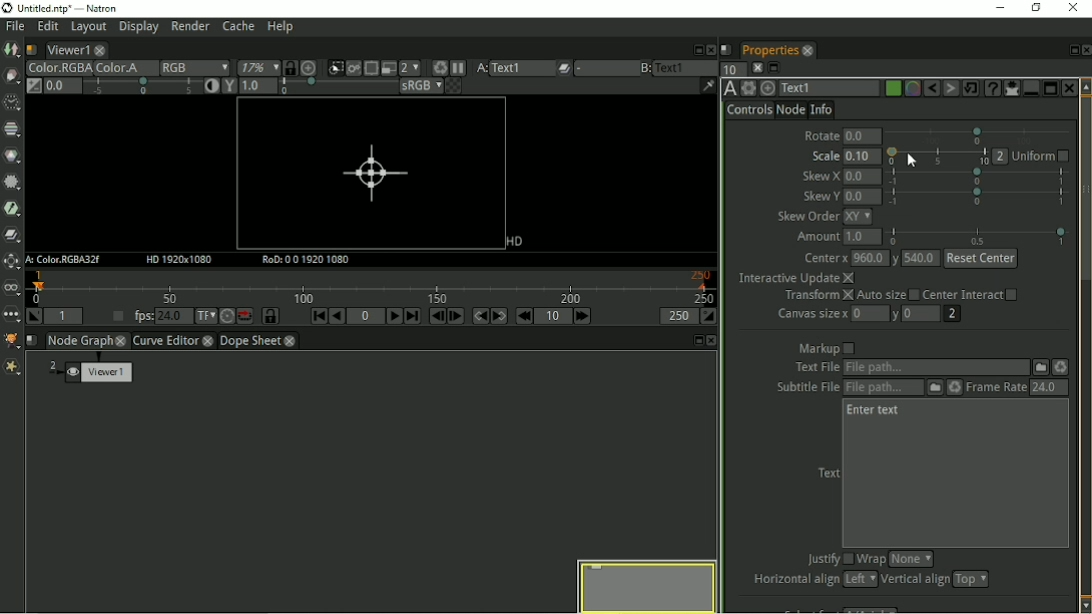  I want to click on Properties, so click(778, 49).